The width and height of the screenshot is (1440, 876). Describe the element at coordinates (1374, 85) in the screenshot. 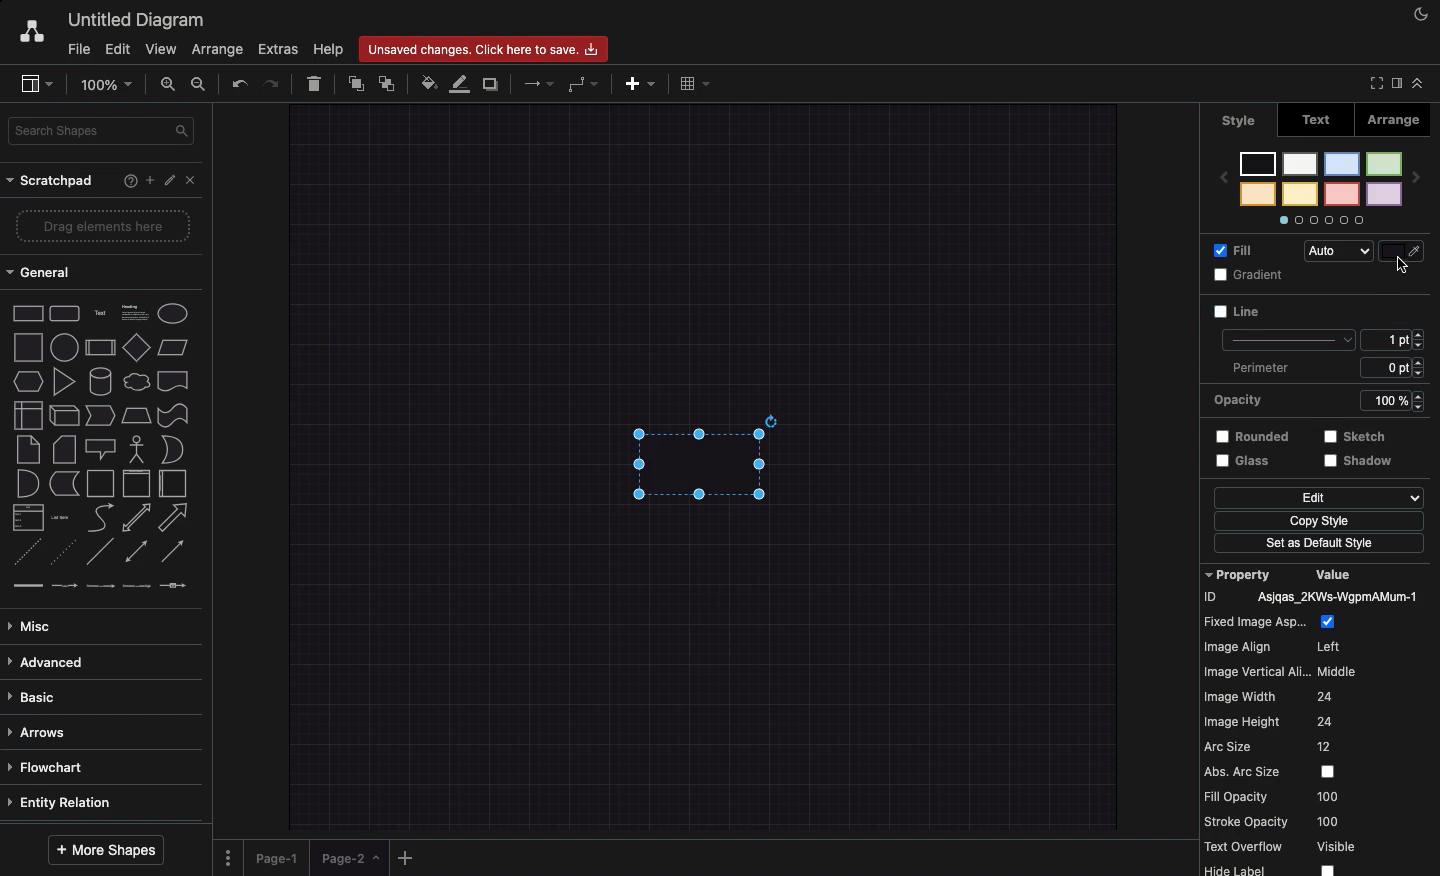

I see `Full screen` at that location.